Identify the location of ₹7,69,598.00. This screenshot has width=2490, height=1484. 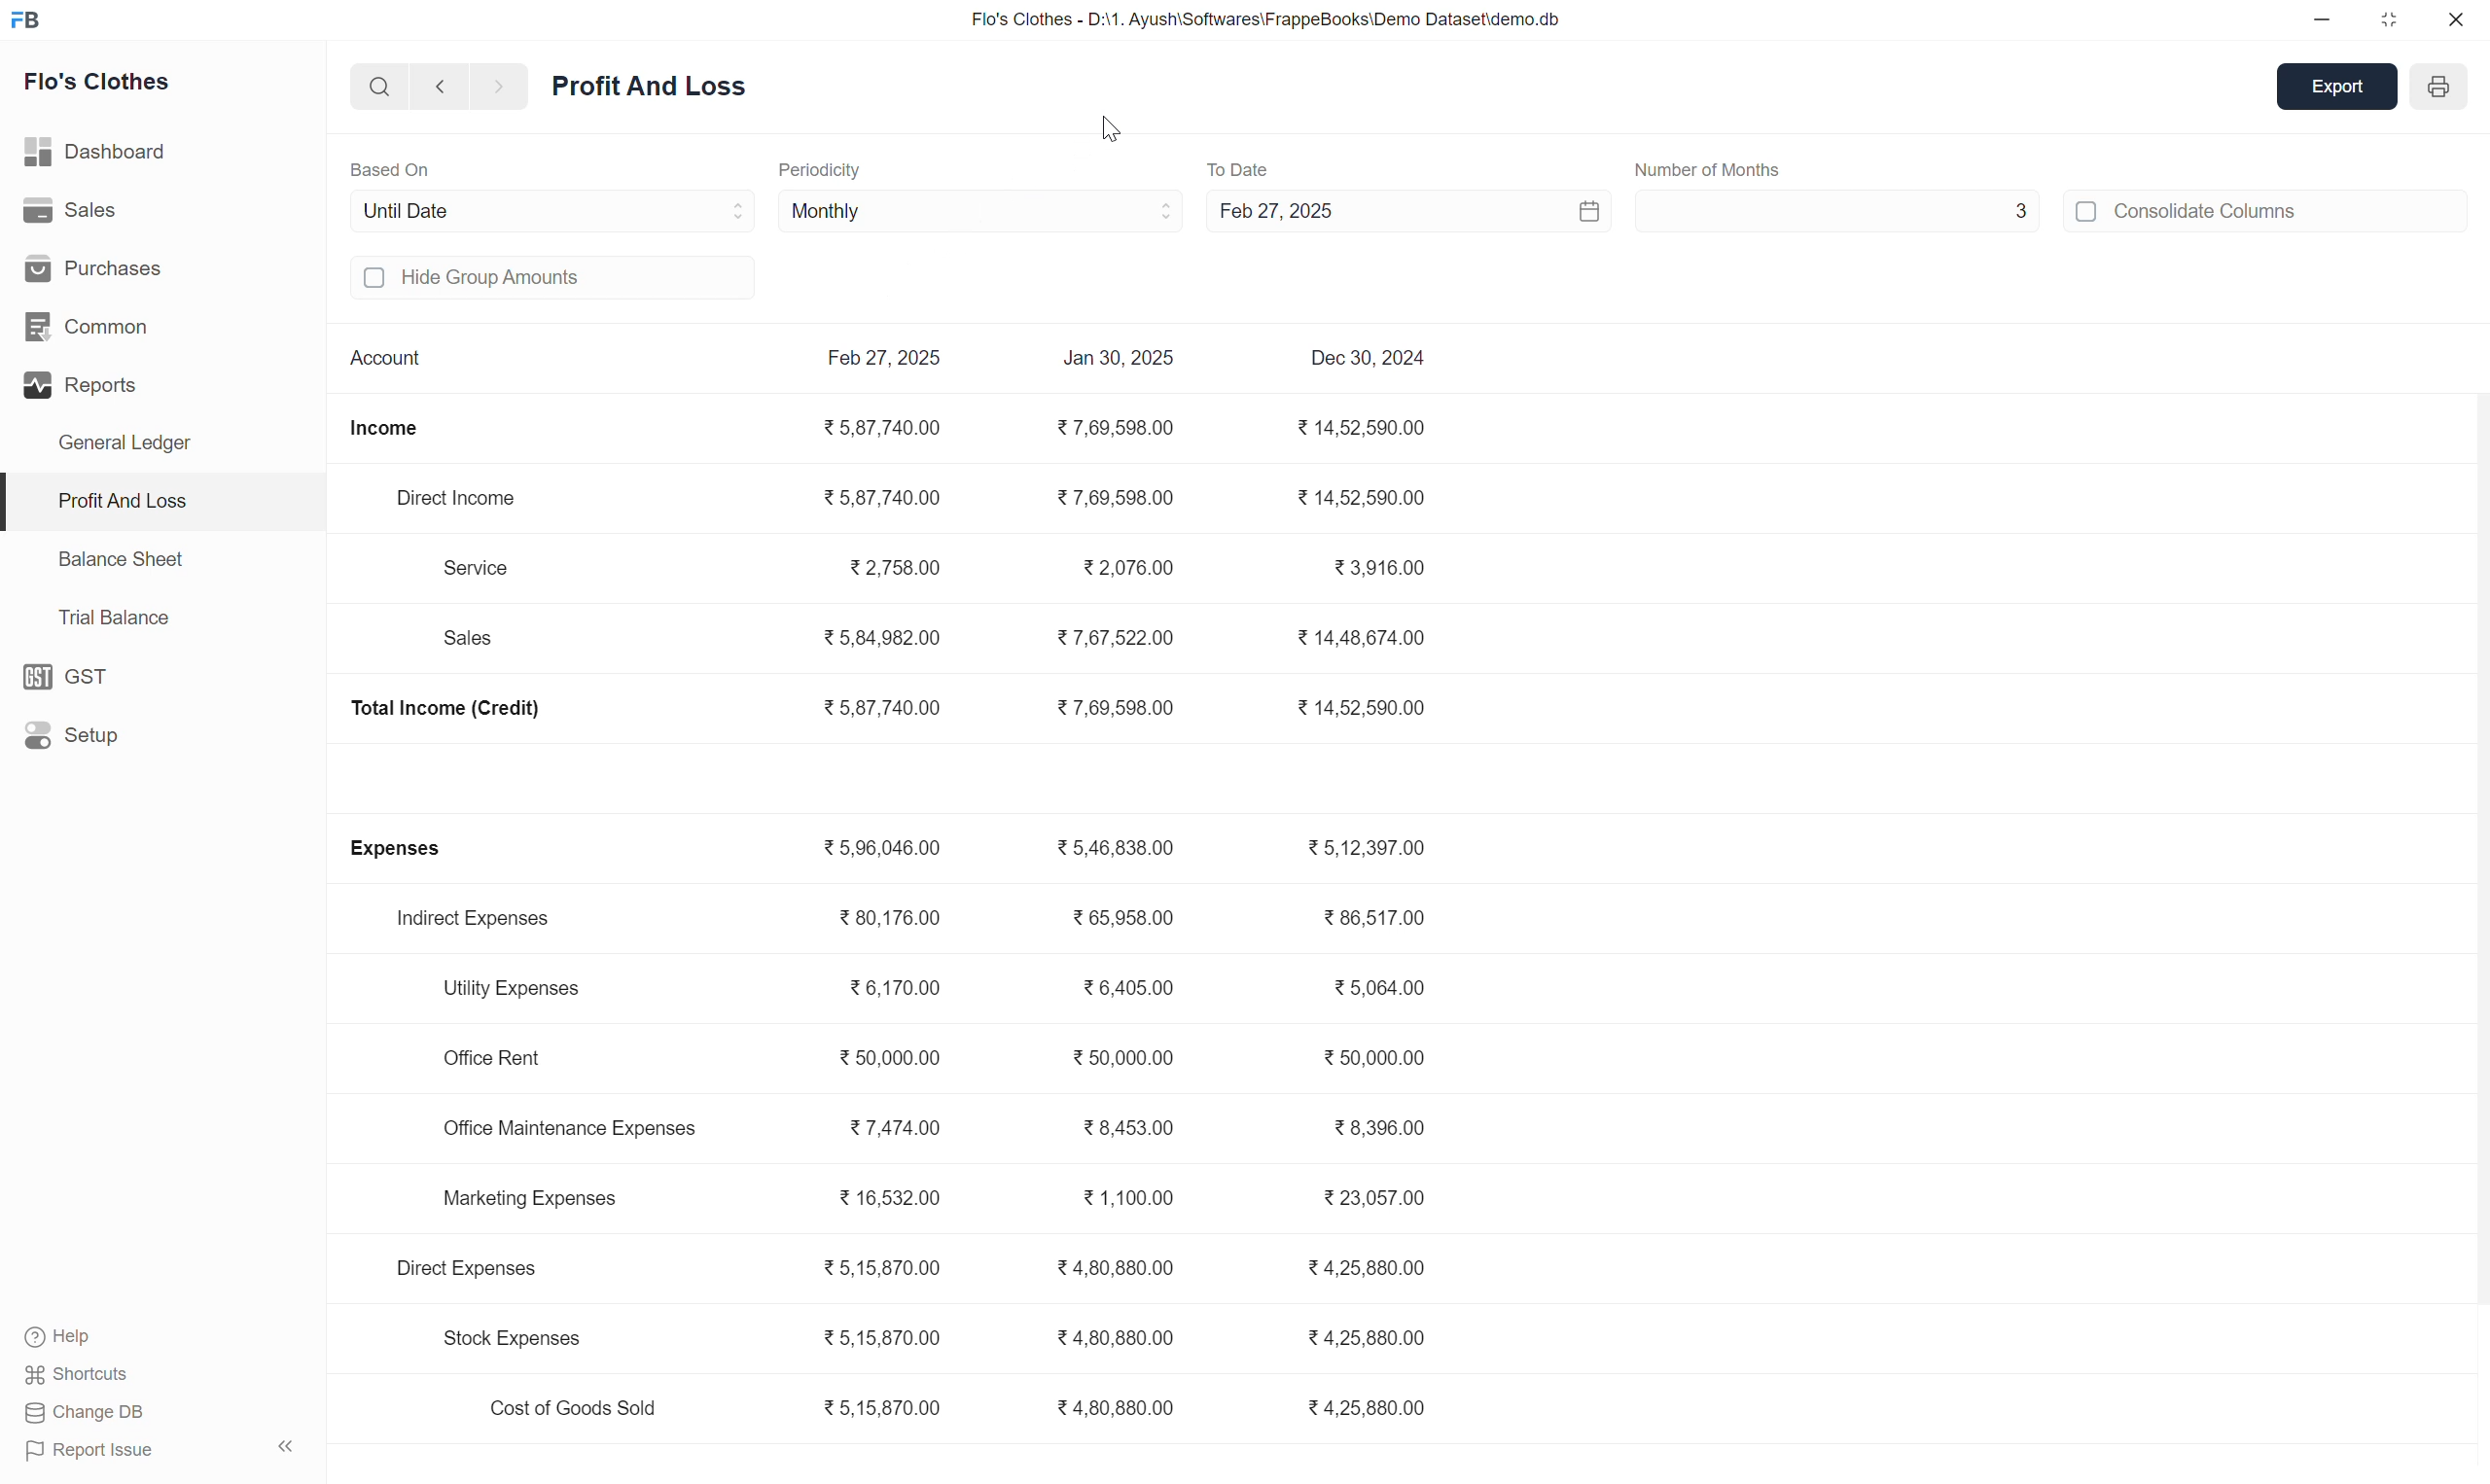
(1108, 494).